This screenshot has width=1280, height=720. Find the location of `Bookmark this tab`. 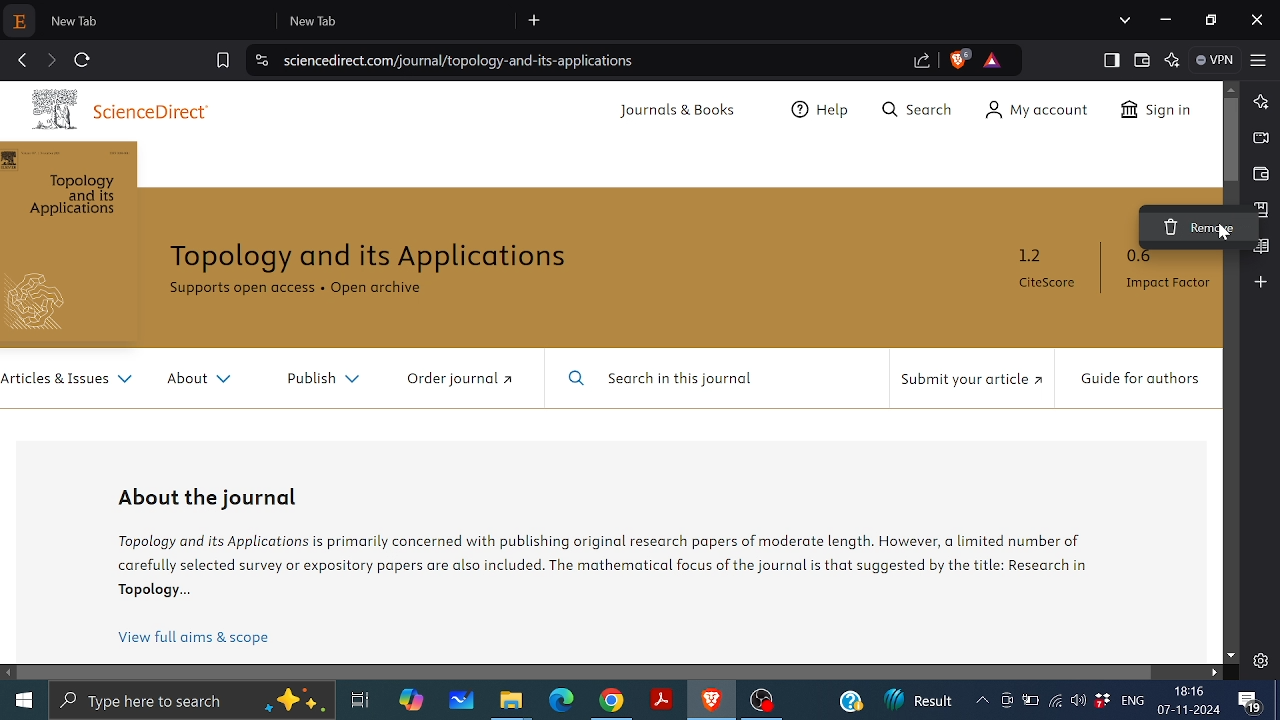

Bookmark this tab is located at coordinates (223, 60).